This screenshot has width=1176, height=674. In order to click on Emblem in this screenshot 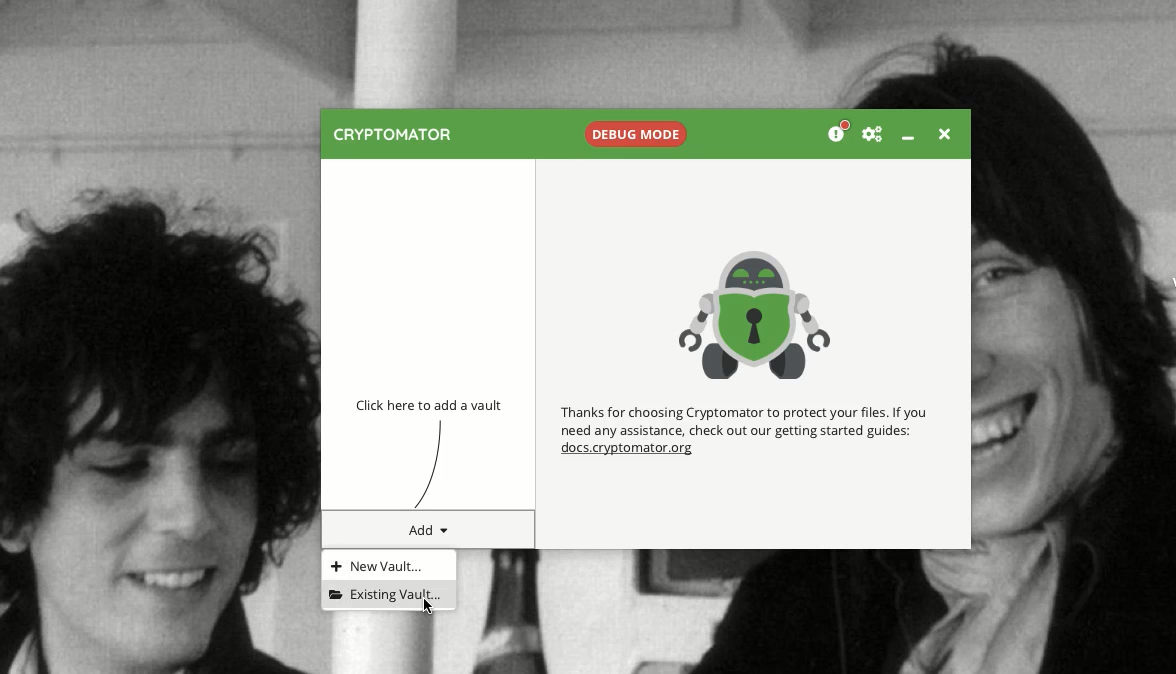, I will do `click(756, 312)`.